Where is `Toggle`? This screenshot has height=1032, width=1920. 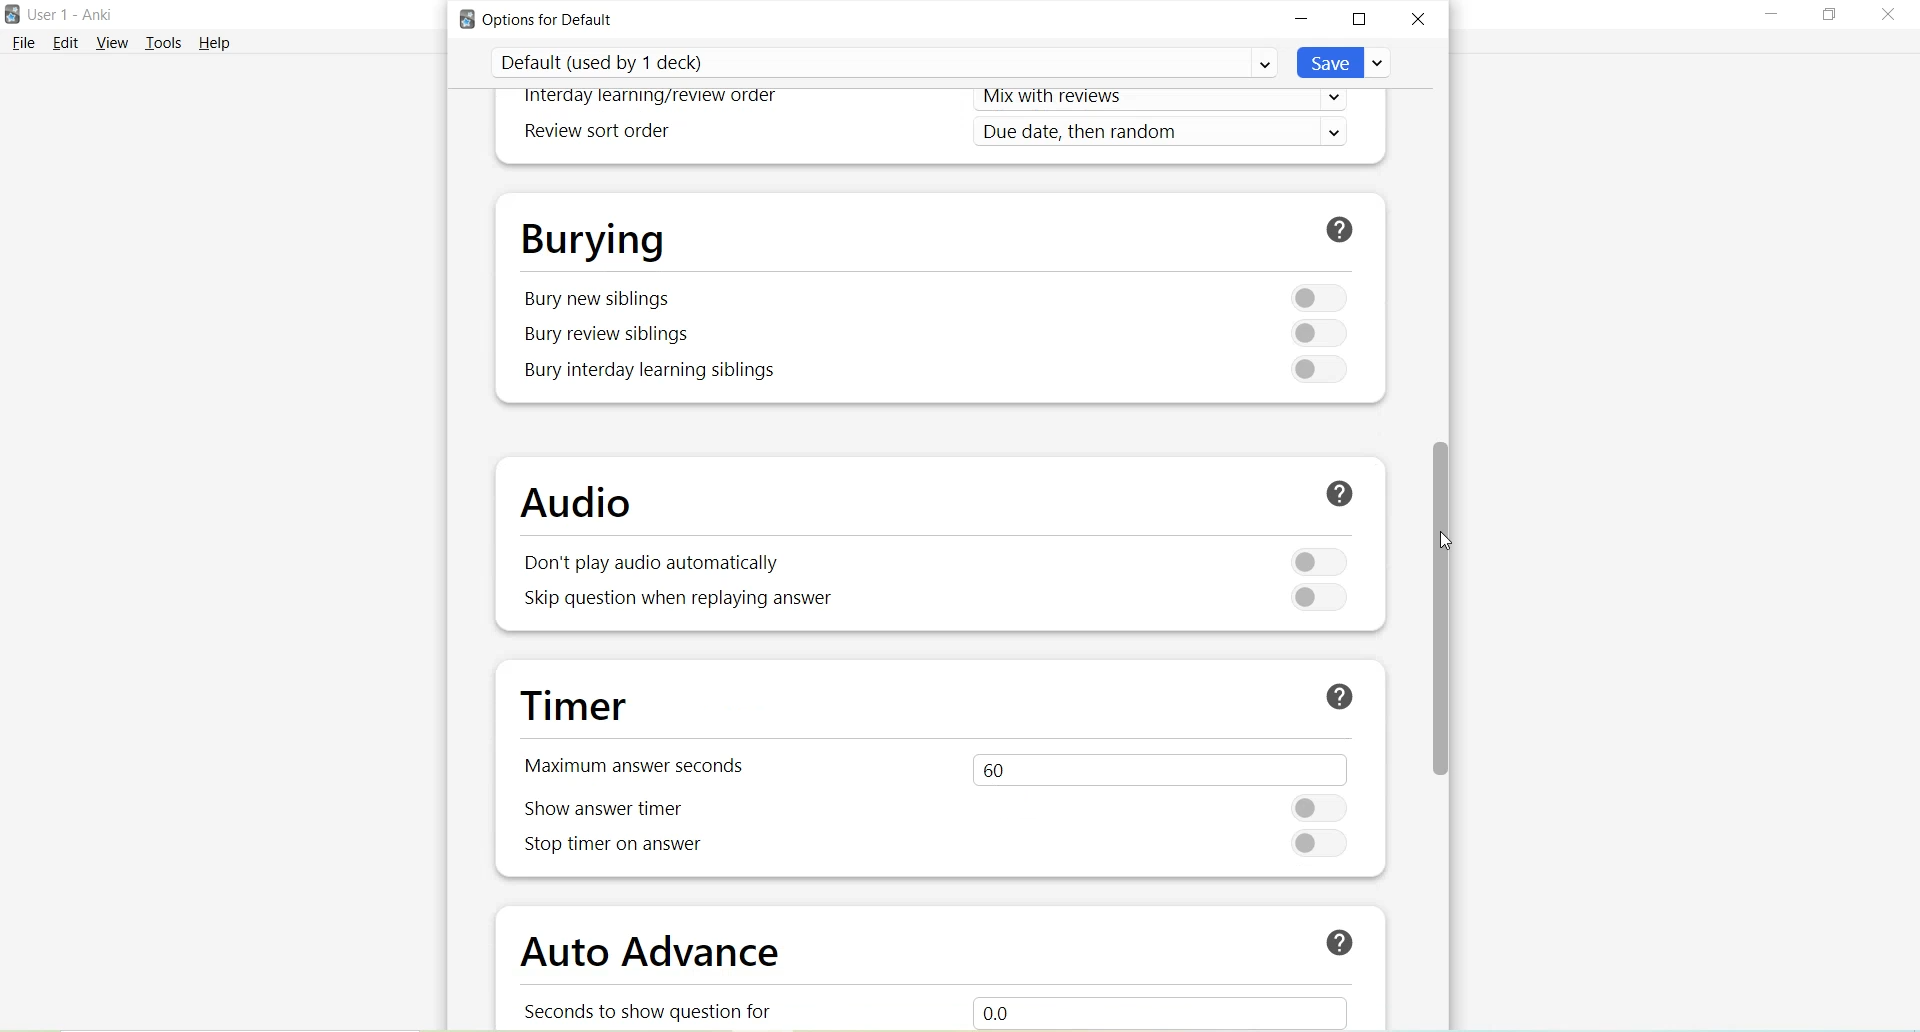
Toggle is located at coordinates (1310, 369).